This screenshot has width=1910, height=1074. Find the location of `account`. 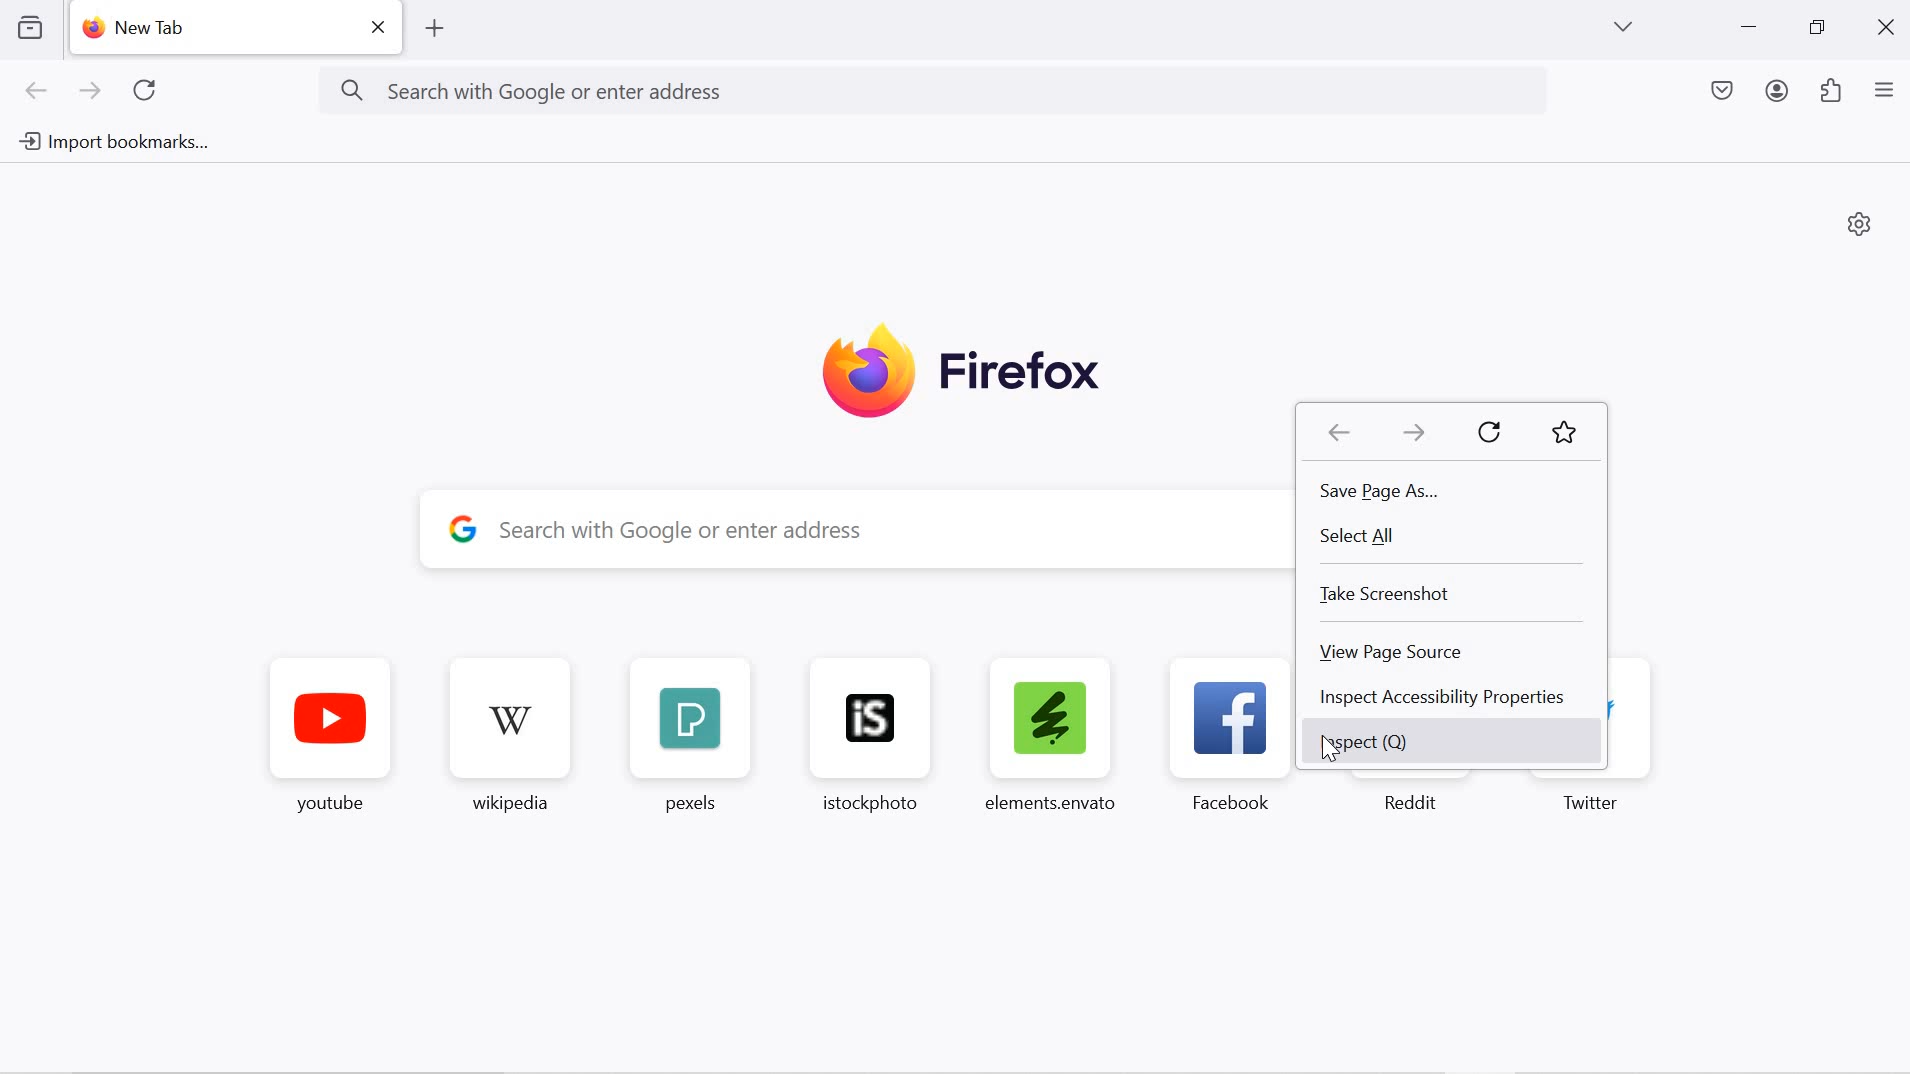

account is located at coordinates (1779, 89).